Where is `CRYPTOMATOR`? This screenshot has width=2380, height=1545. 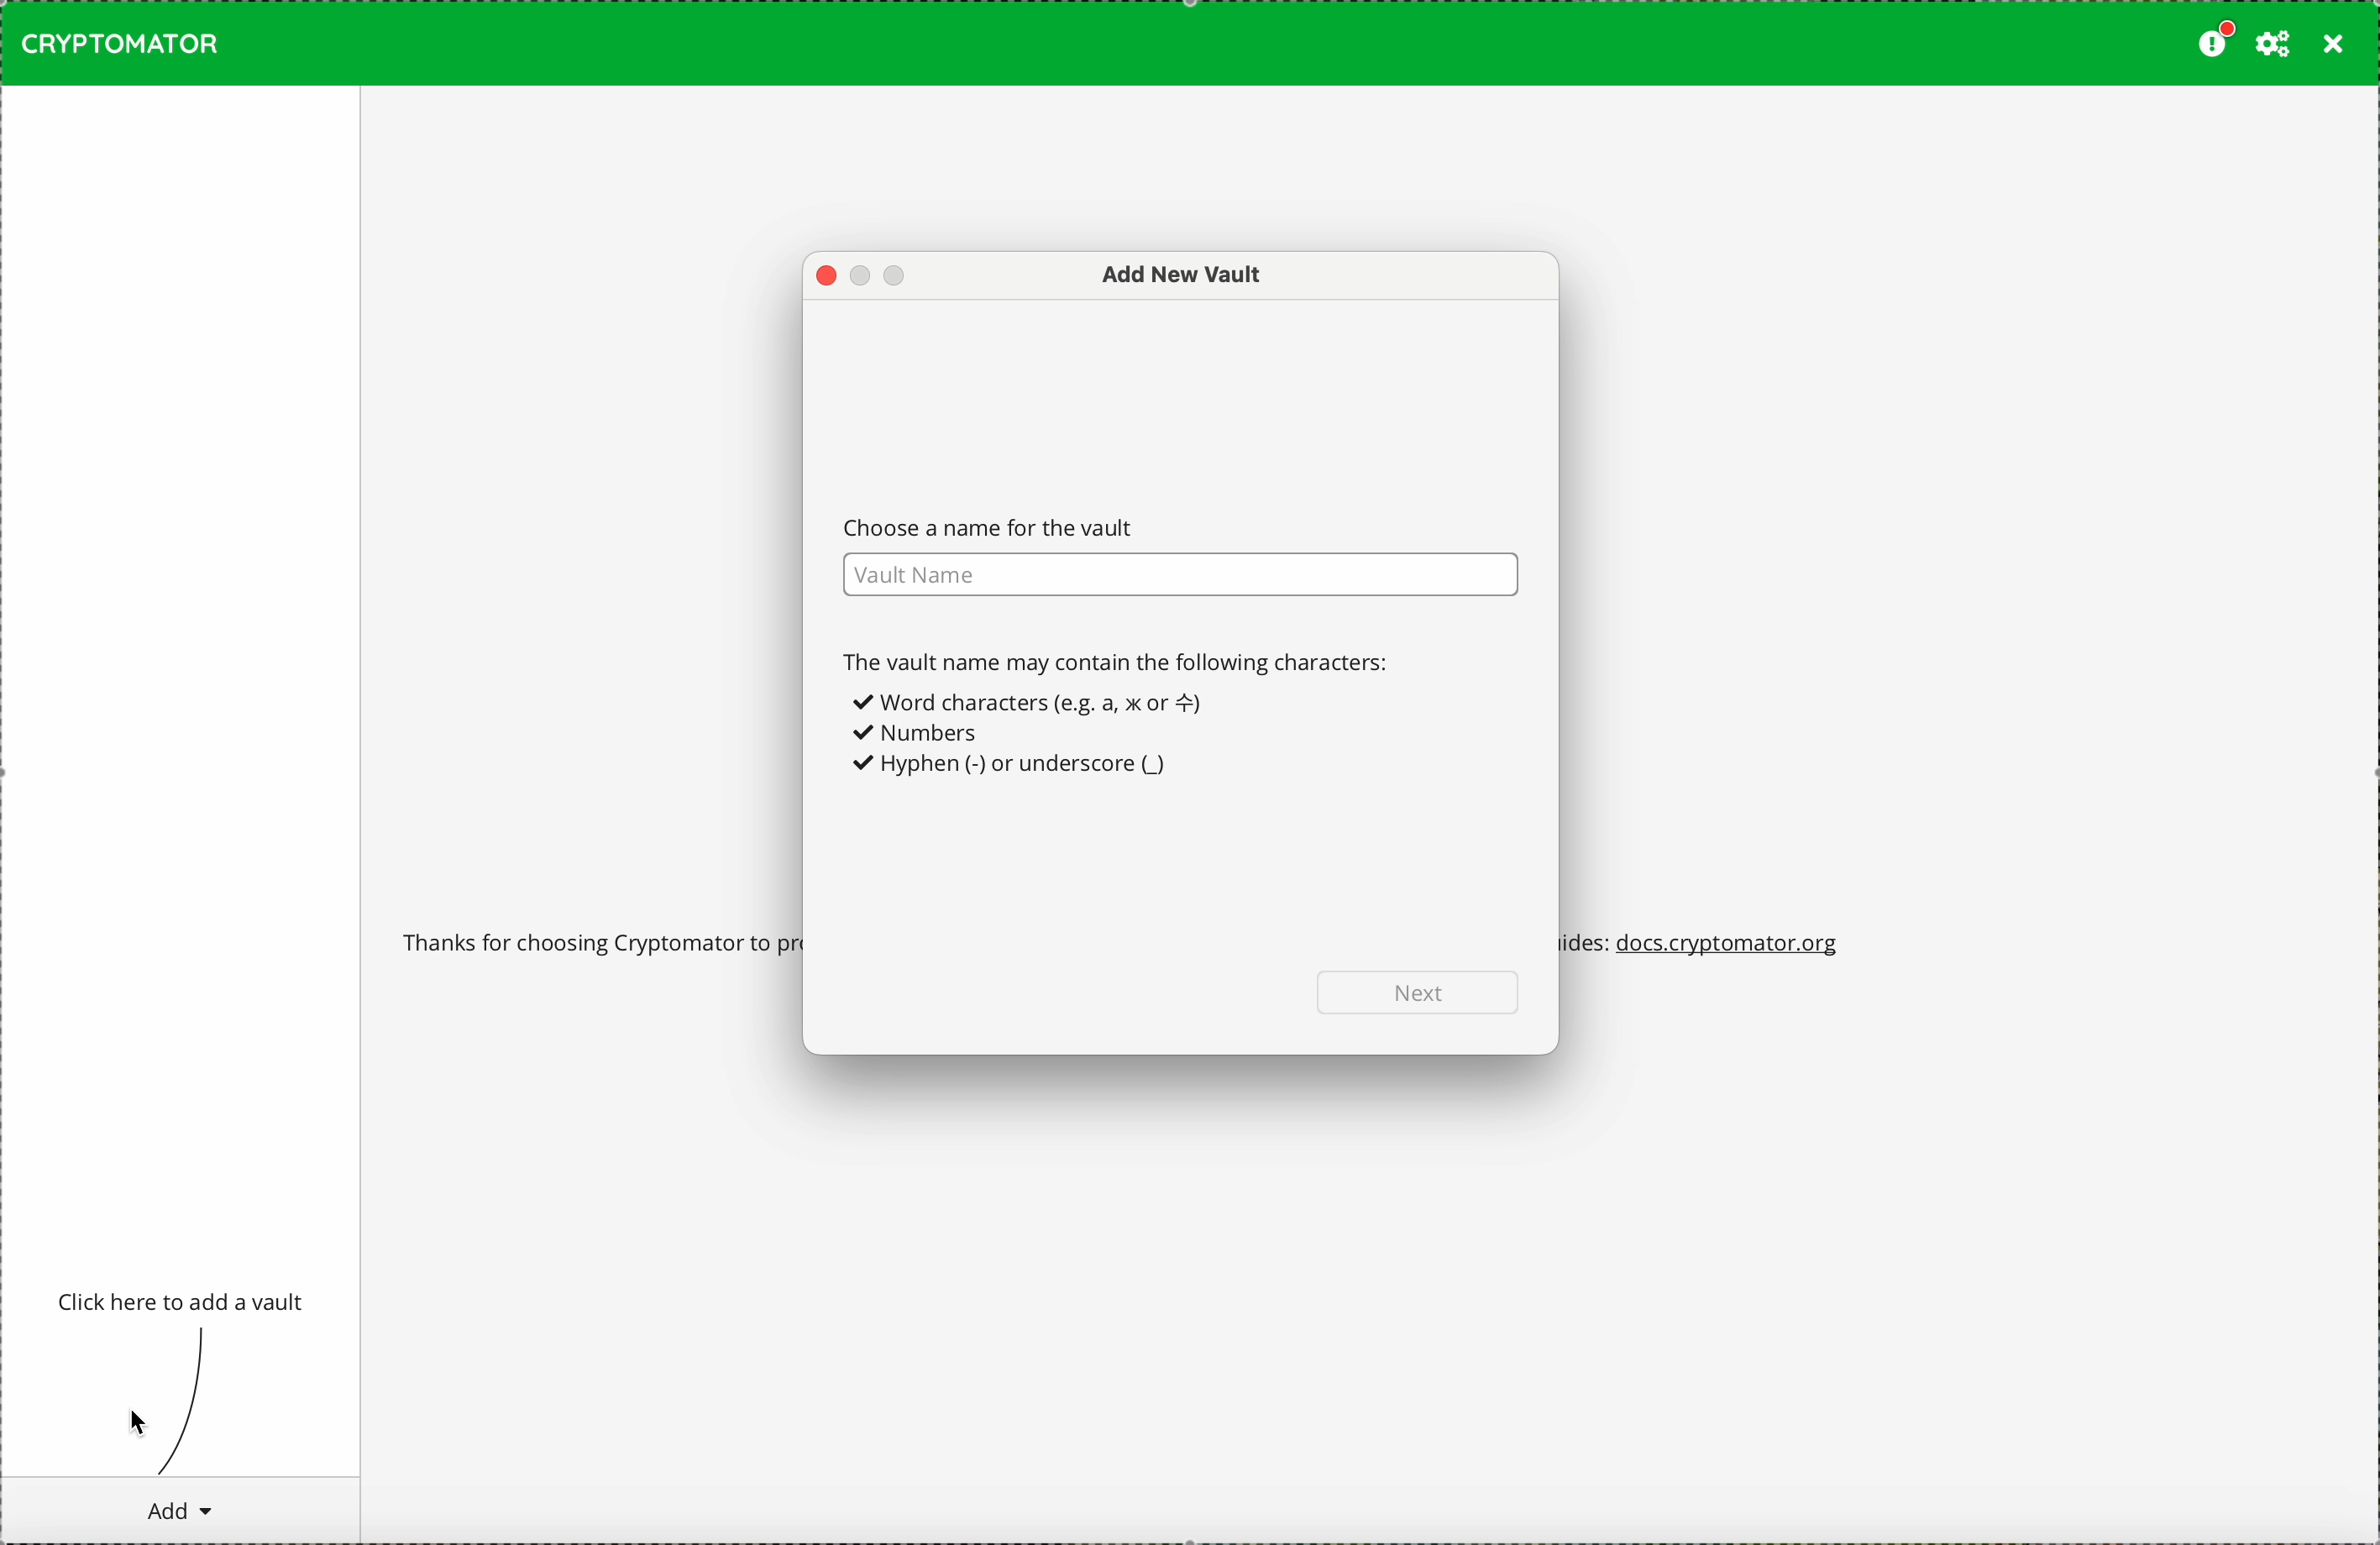
CRYPTOMATOR is located at coordinates (120, 43).